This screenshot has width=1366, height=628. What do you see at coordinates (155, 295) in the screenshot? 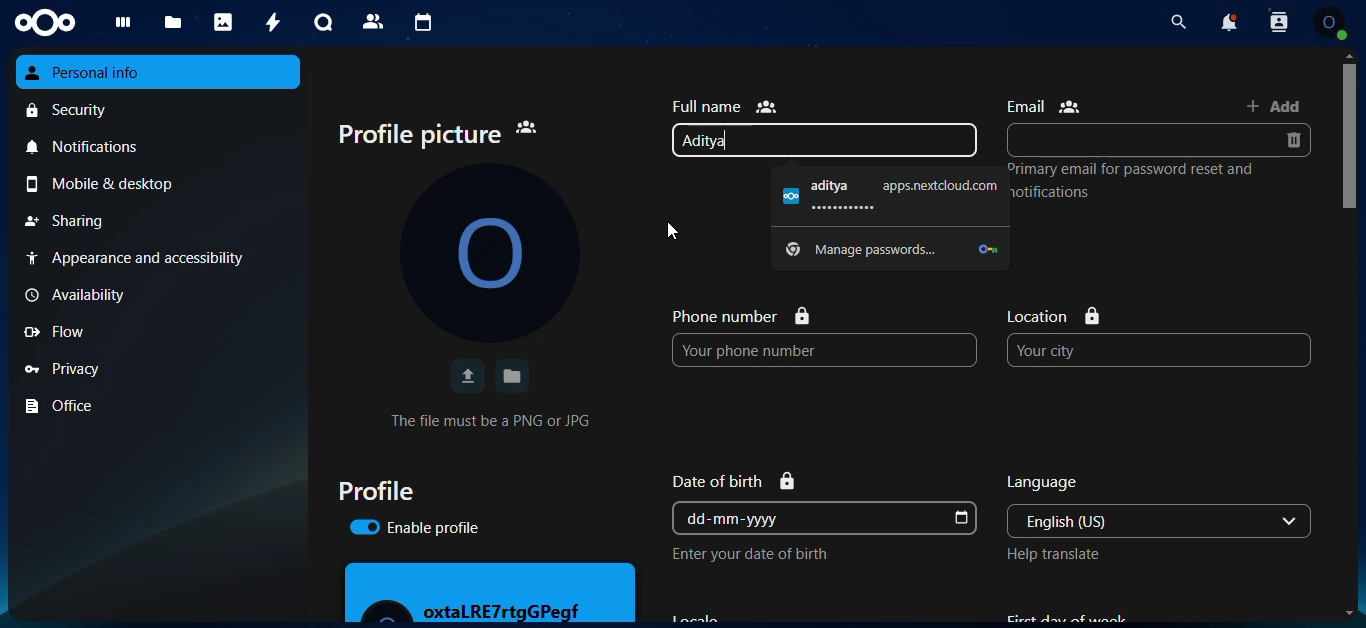
I see `availability` at bounding box center [155, 295].